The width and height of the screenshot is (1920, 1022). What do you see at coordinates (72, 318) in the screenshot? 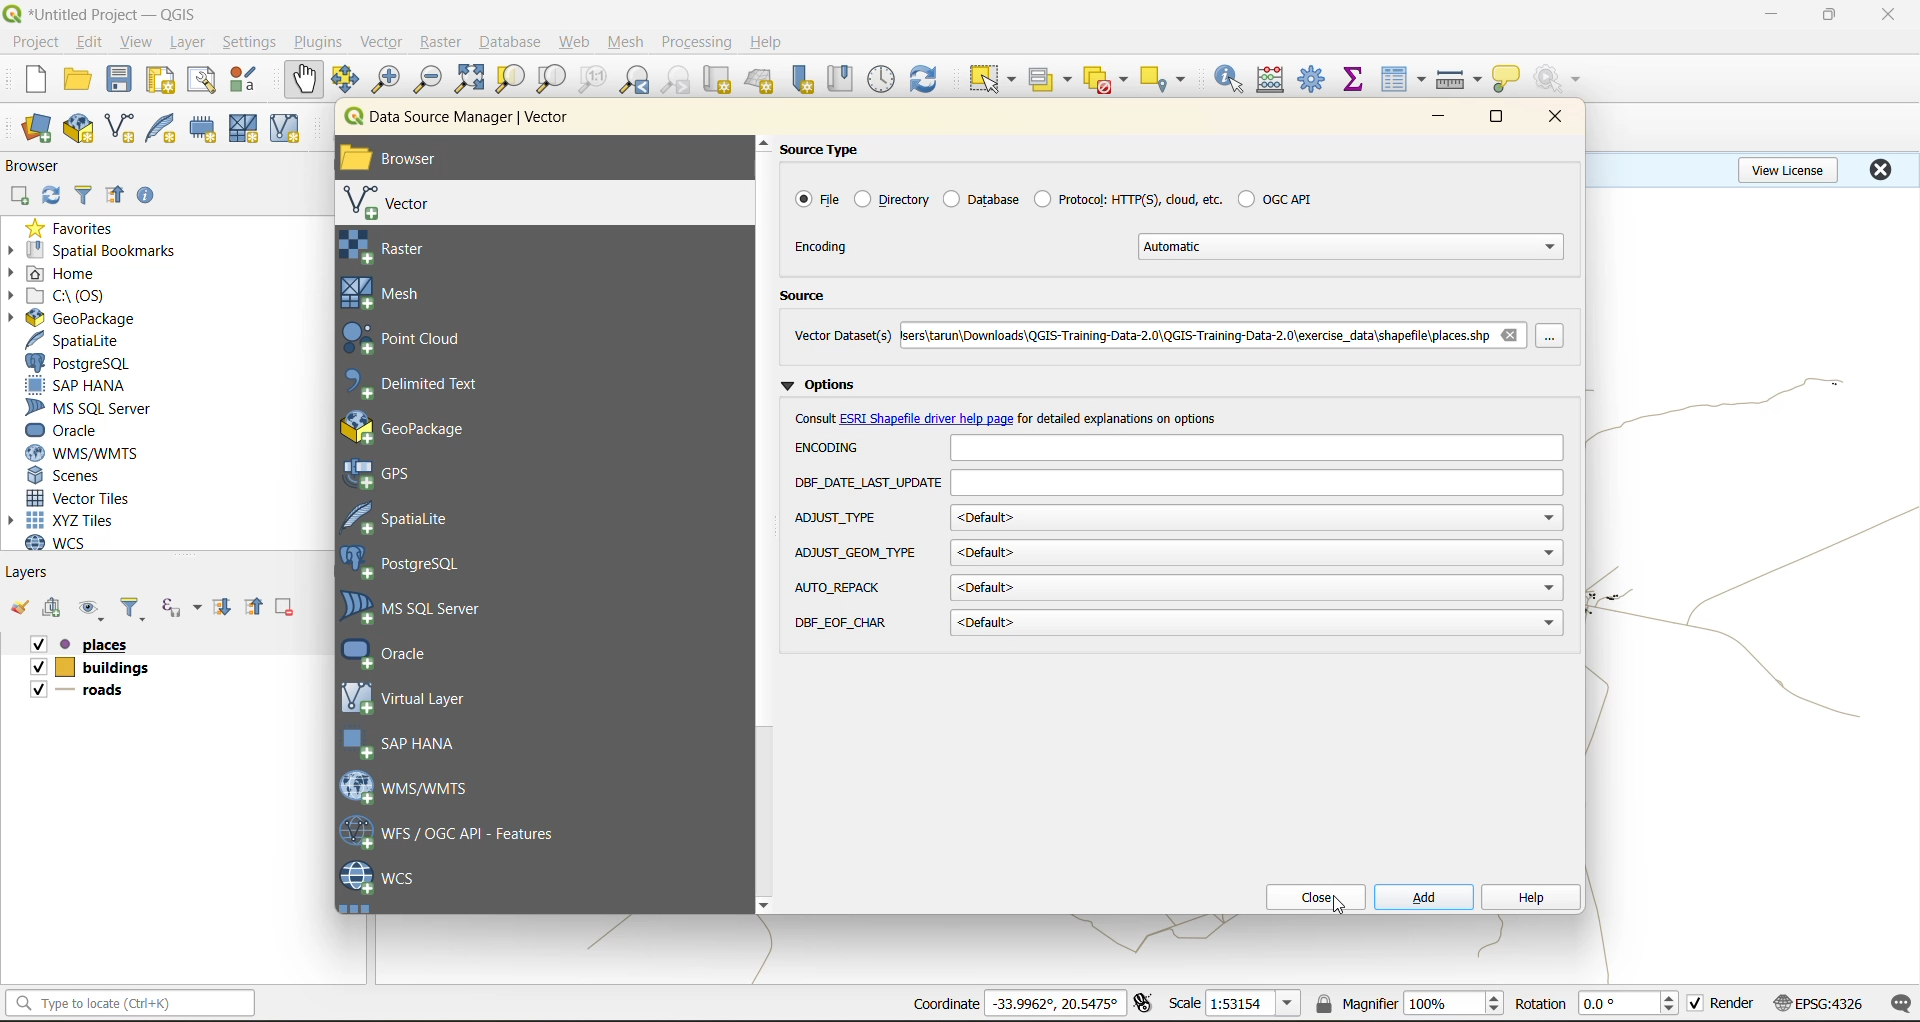
I see `geopackage` at bounding box center [72, 318].